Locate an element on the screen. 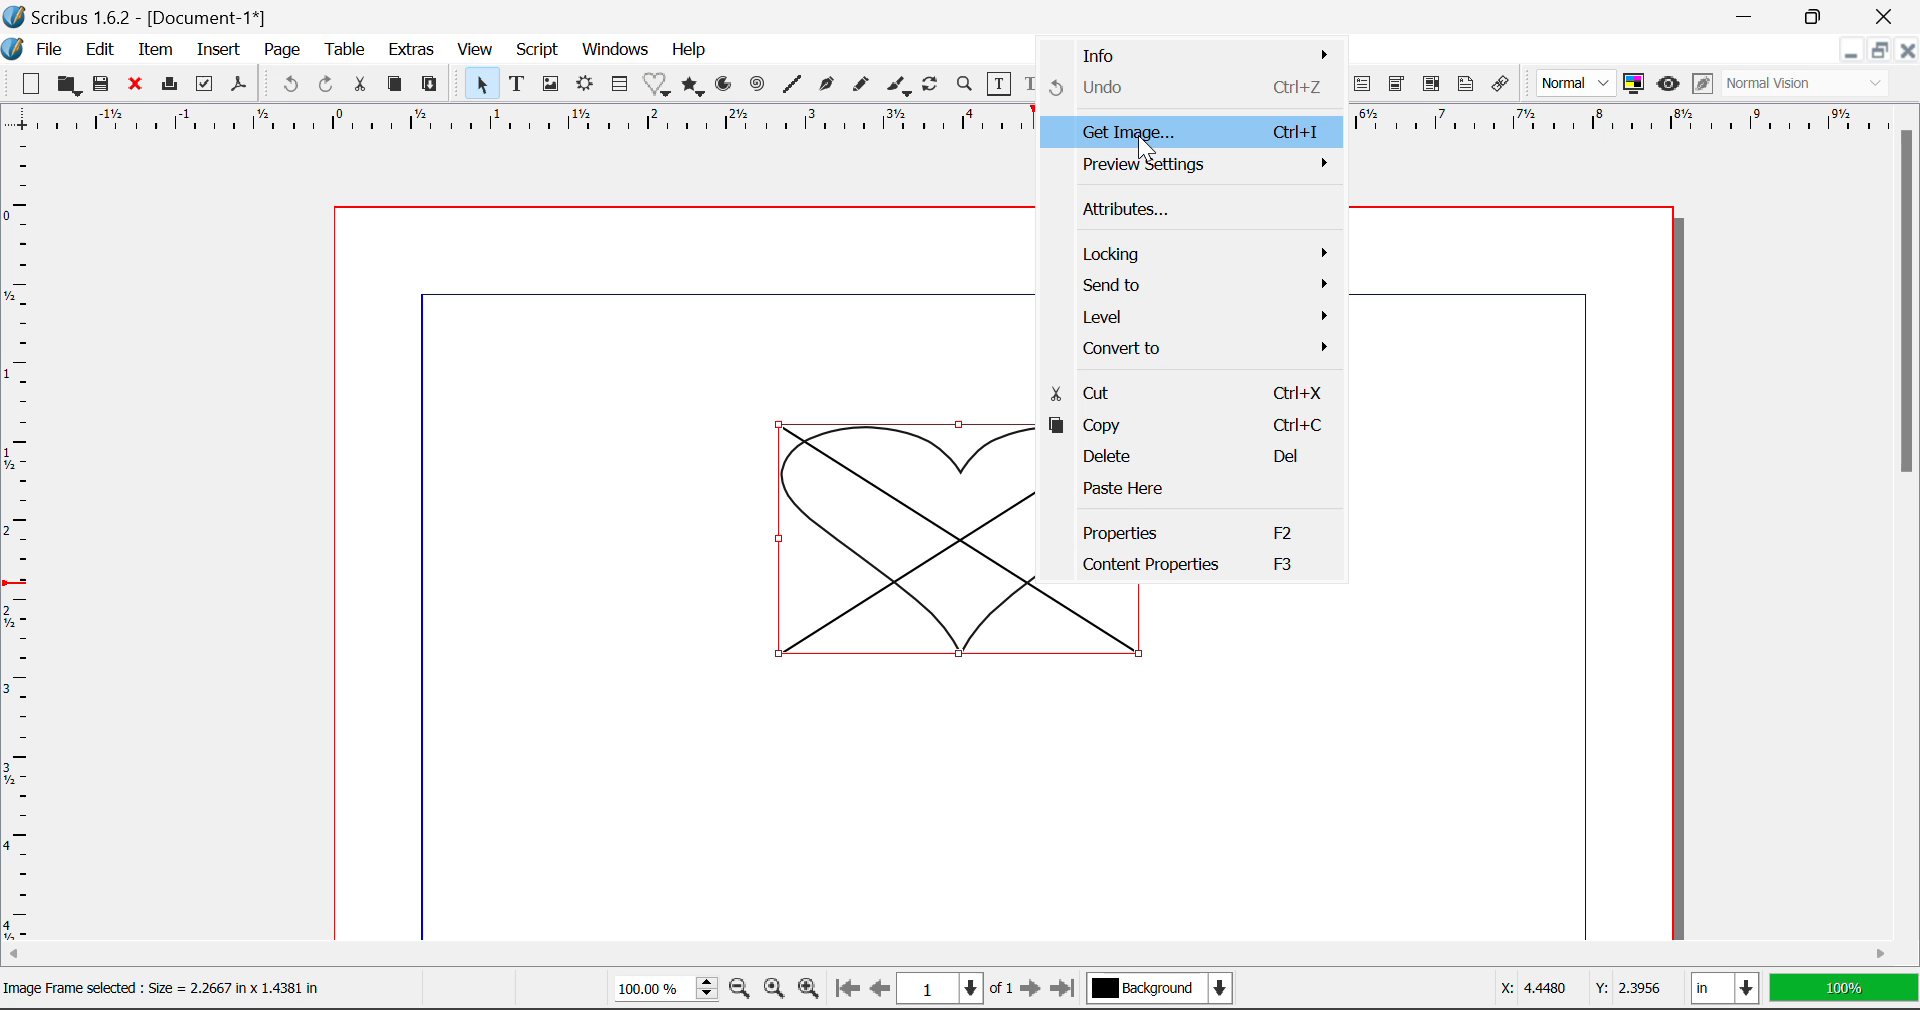 The width and height of the screenshot is (1920, 1010). Paste is located at coordinates (434, 83).